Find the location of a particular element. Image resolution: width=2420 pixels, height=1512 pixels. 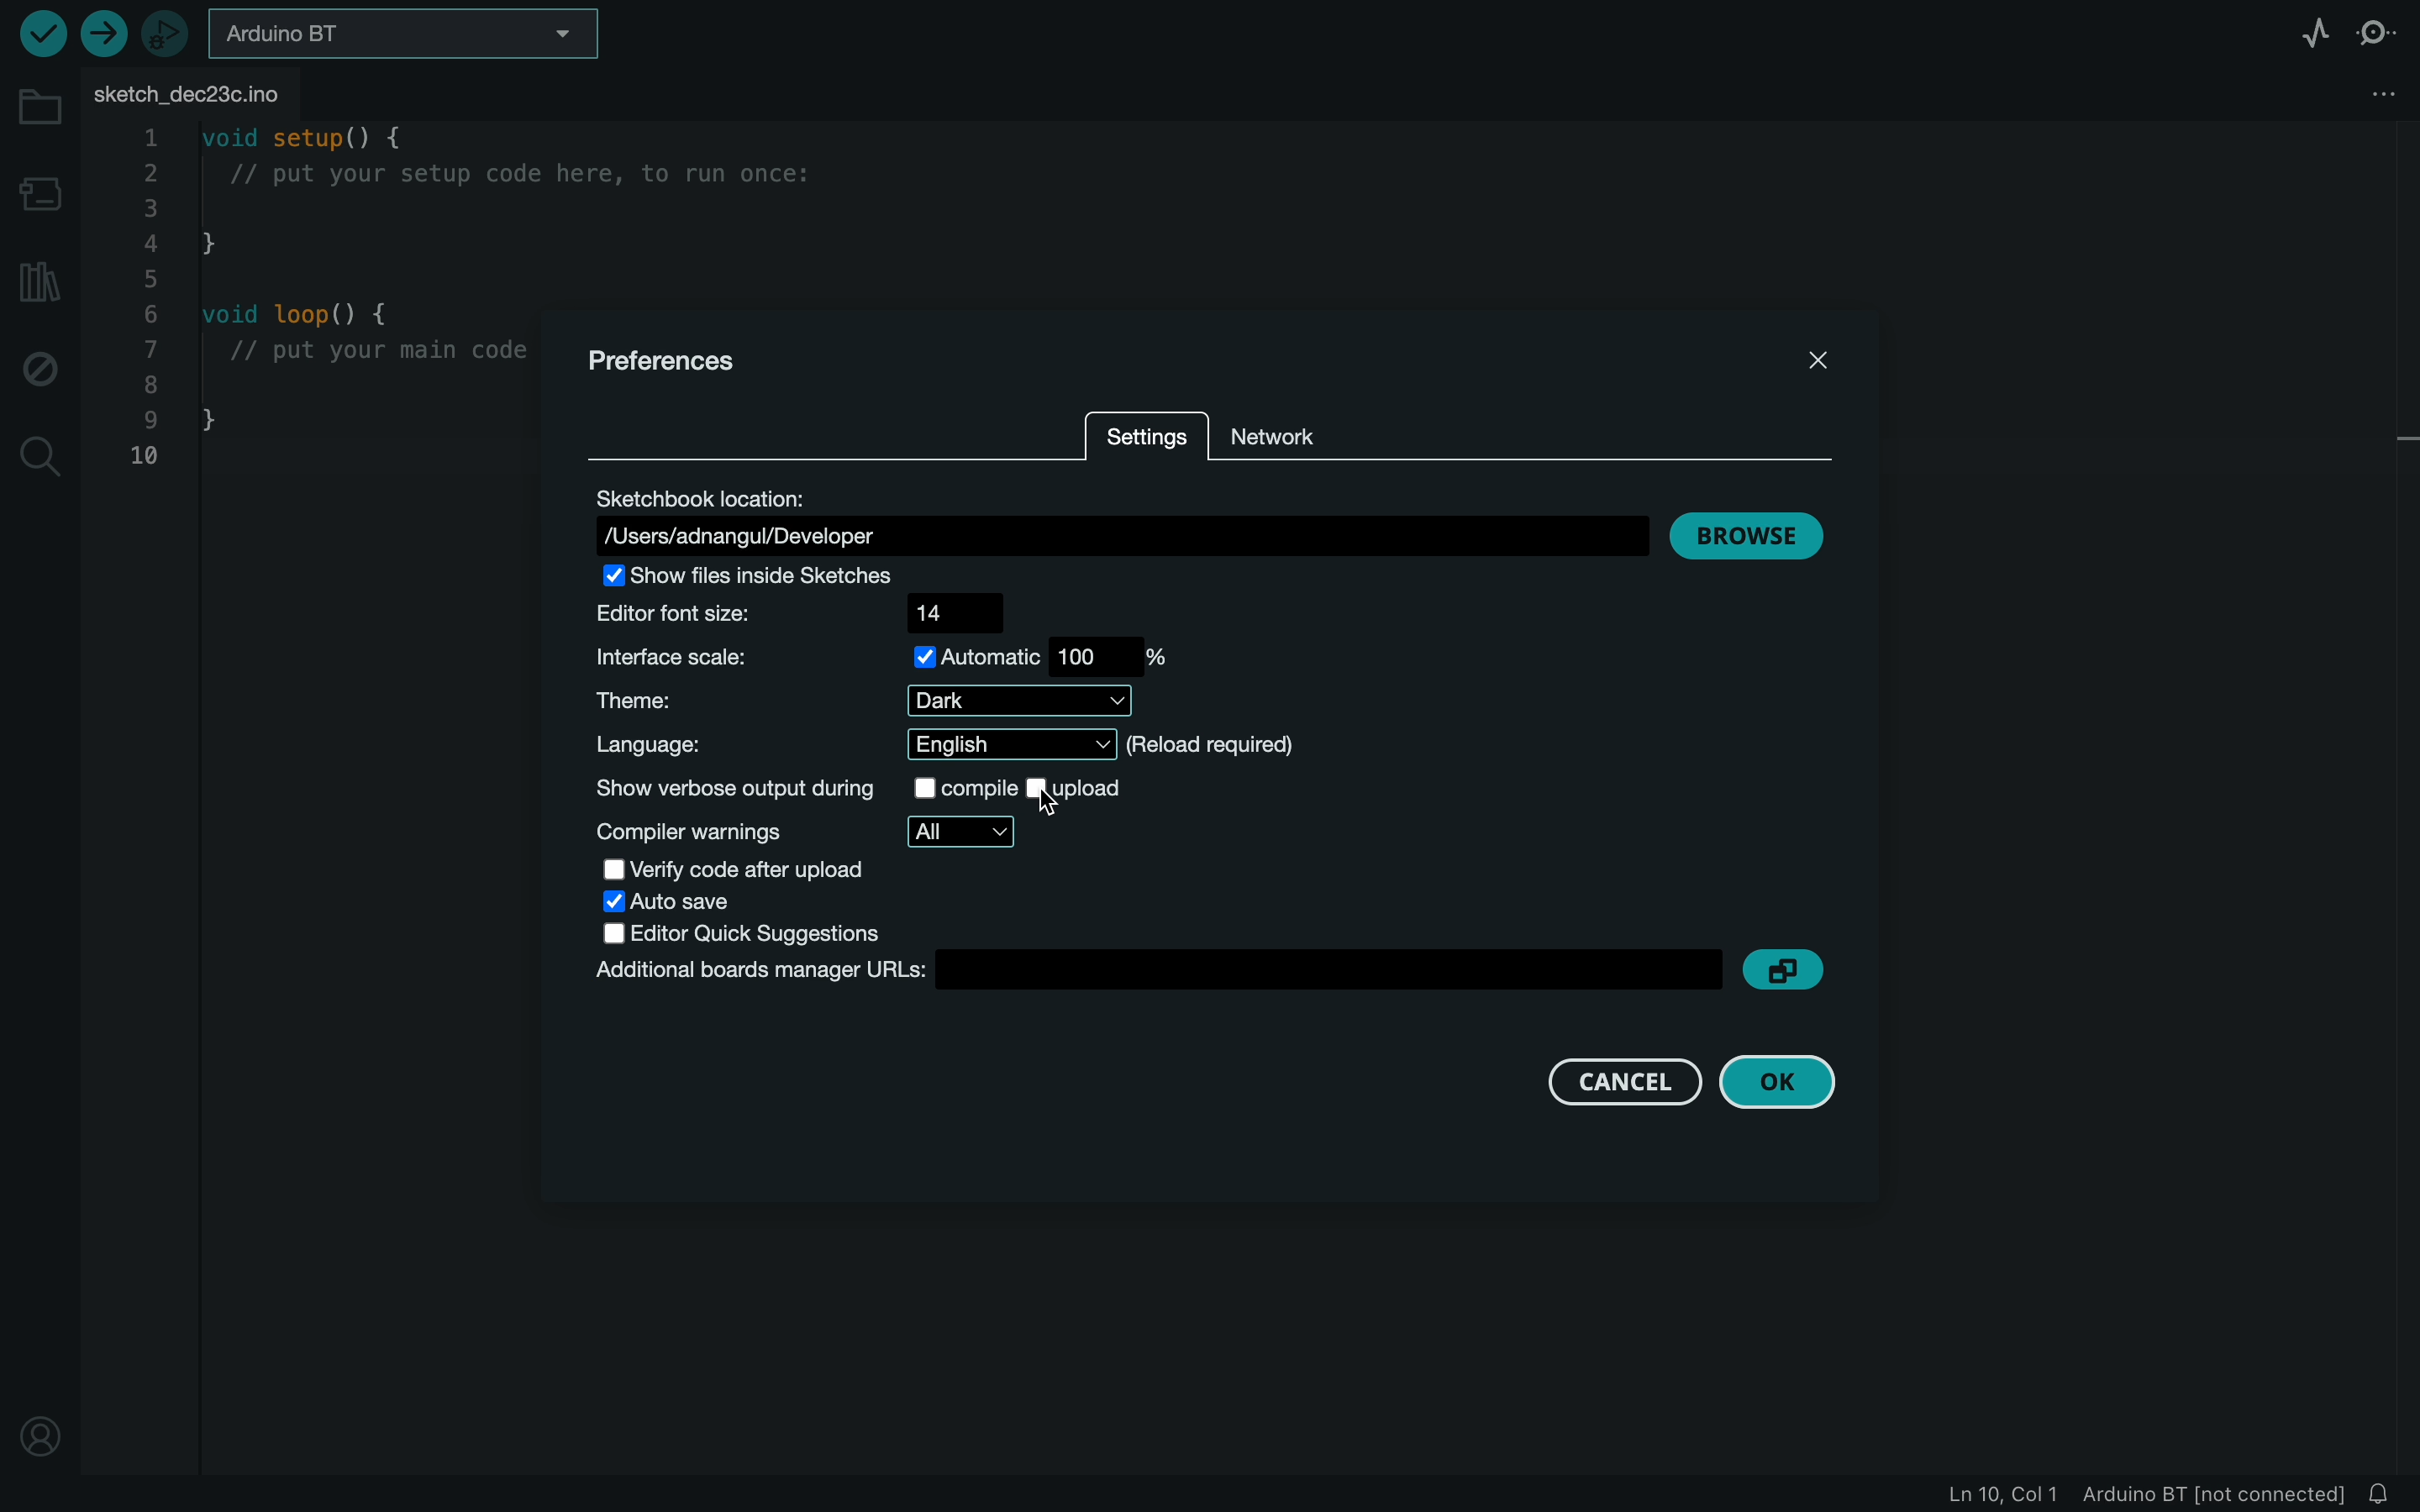

verify code is located at coordinates (731, 870).